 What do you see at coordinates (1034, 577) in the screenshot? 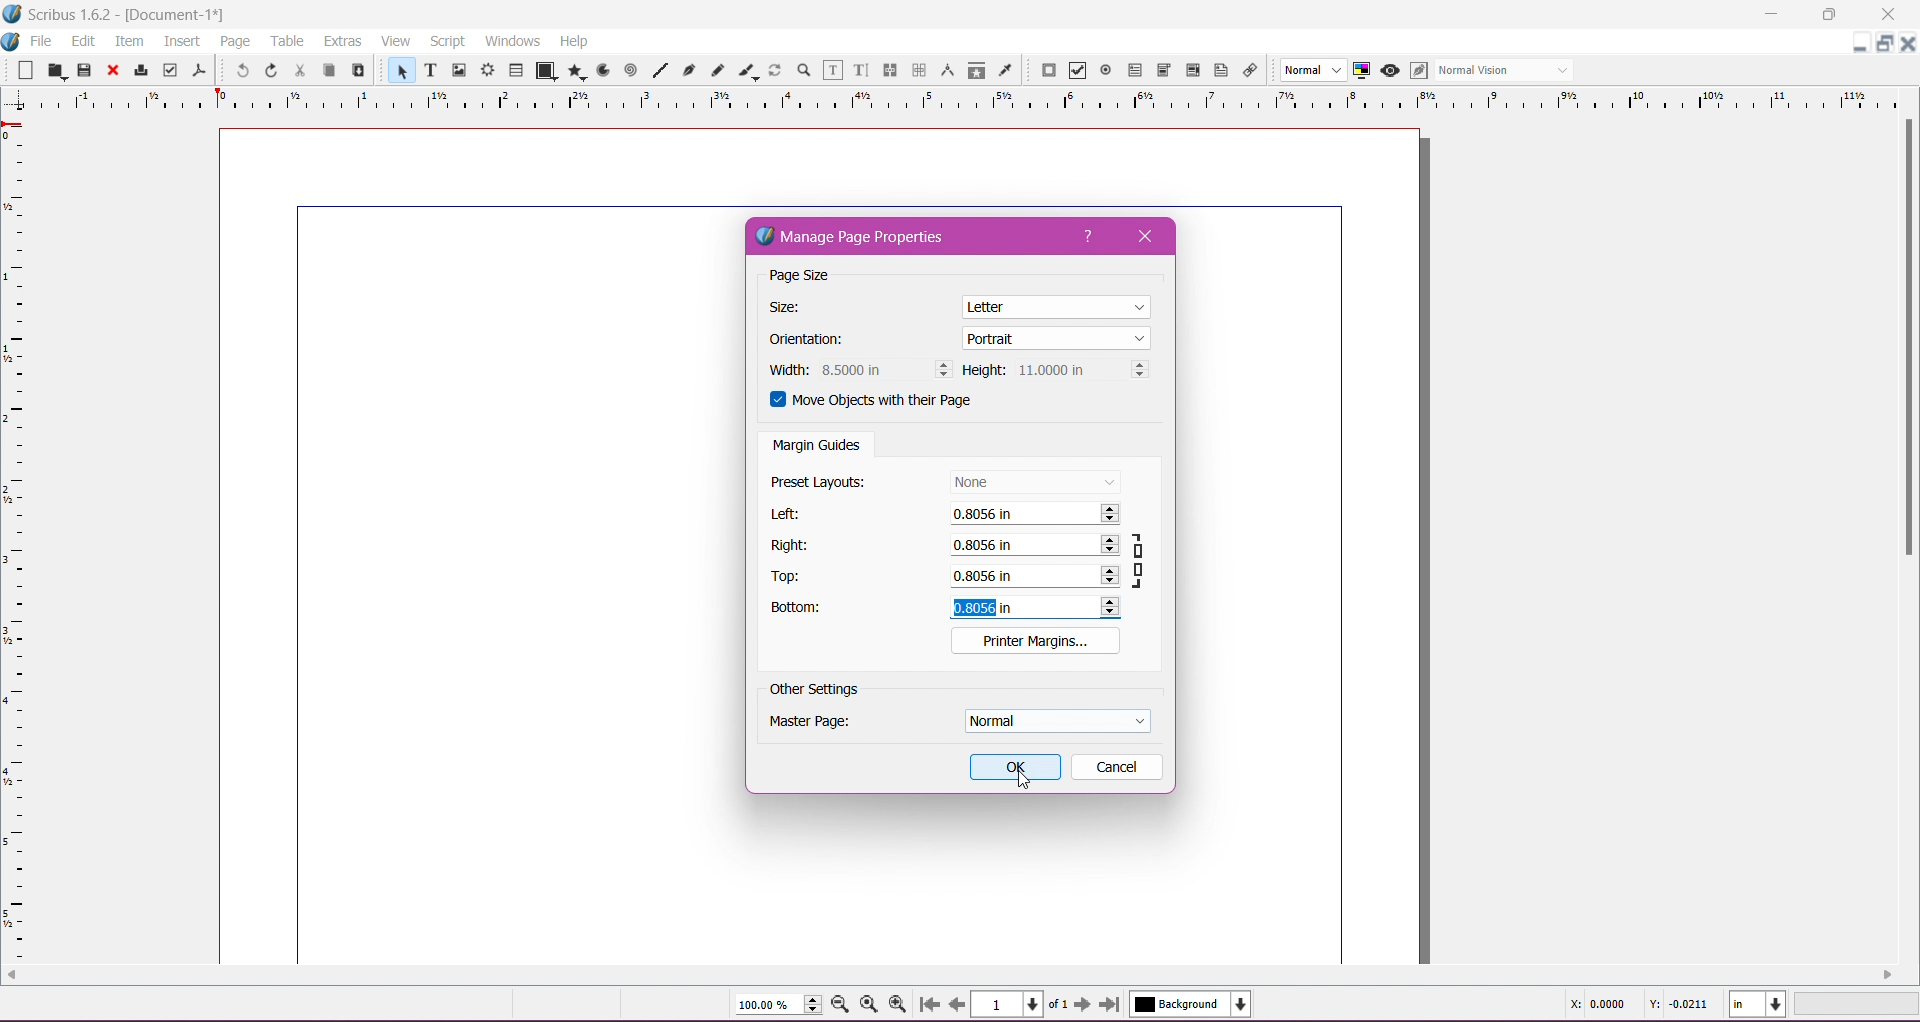
I see `Set top margin` at bounding box center [1034, 577].